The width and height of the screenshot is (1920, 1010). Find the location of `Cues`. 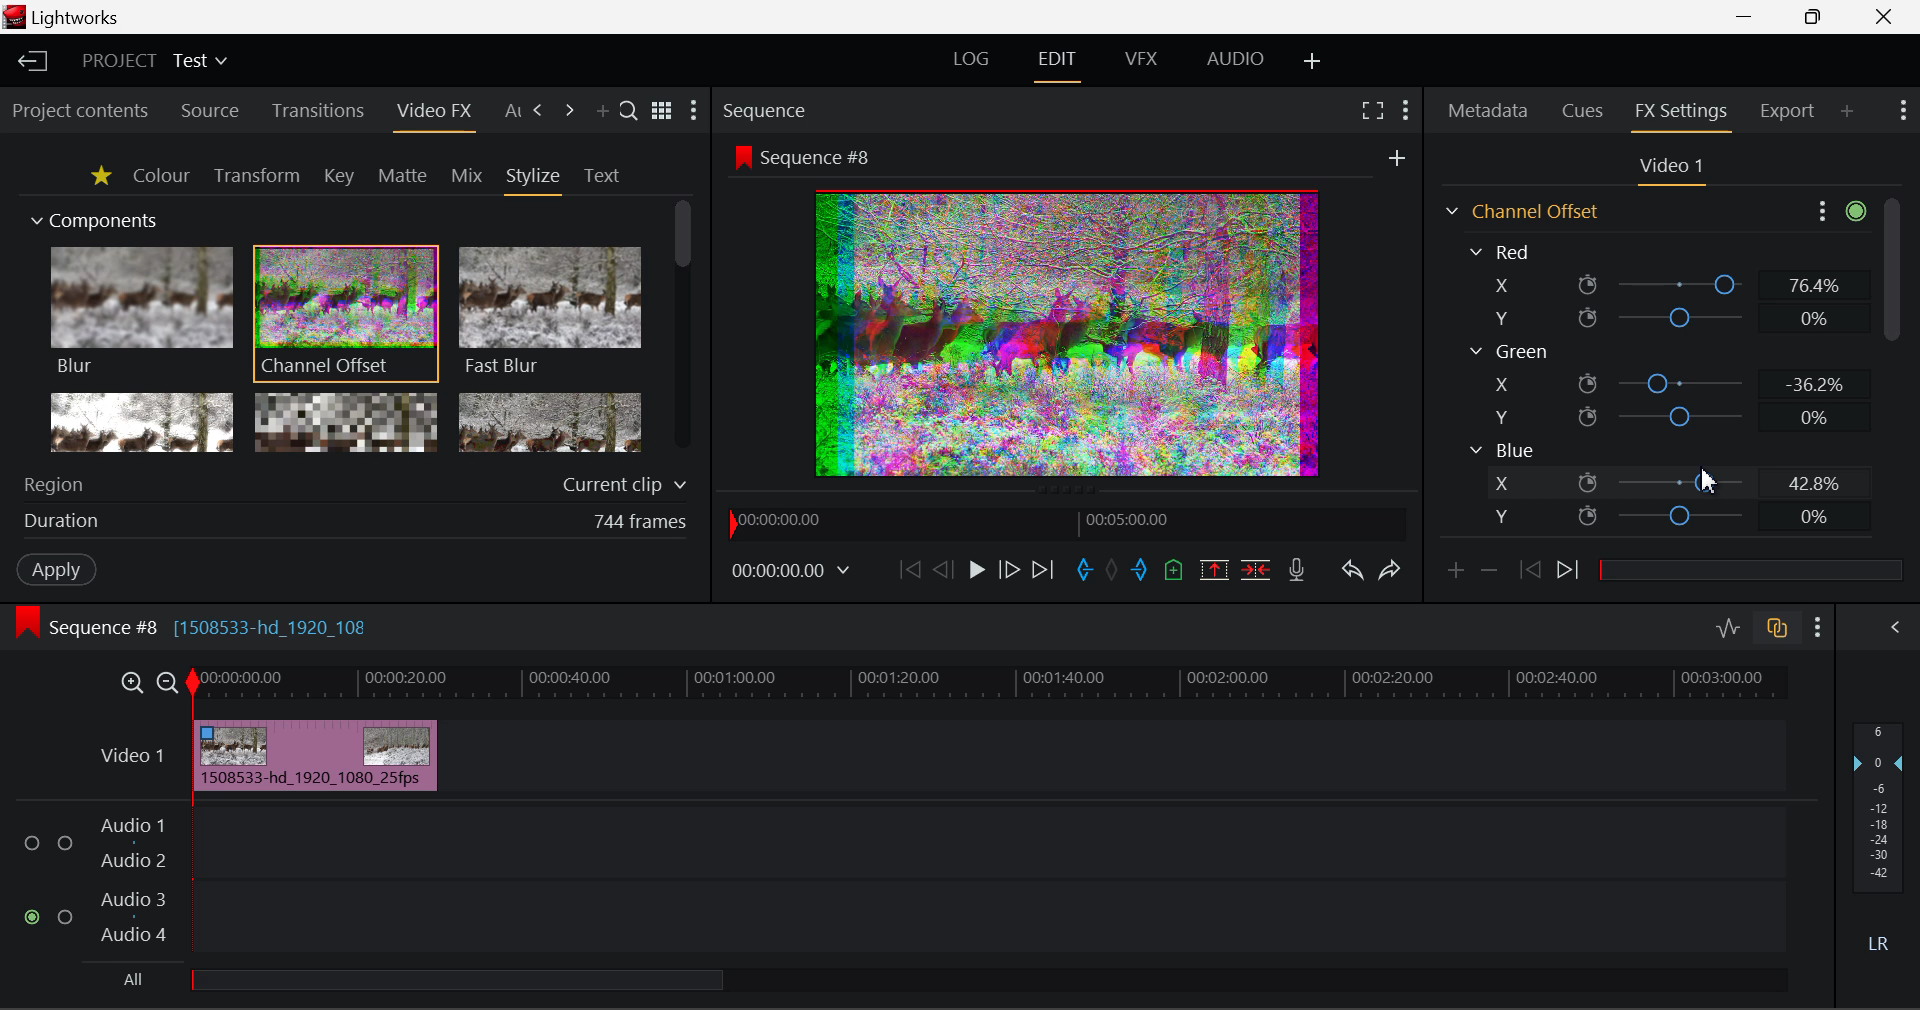

Cues is located at coordinates (1582, 110).